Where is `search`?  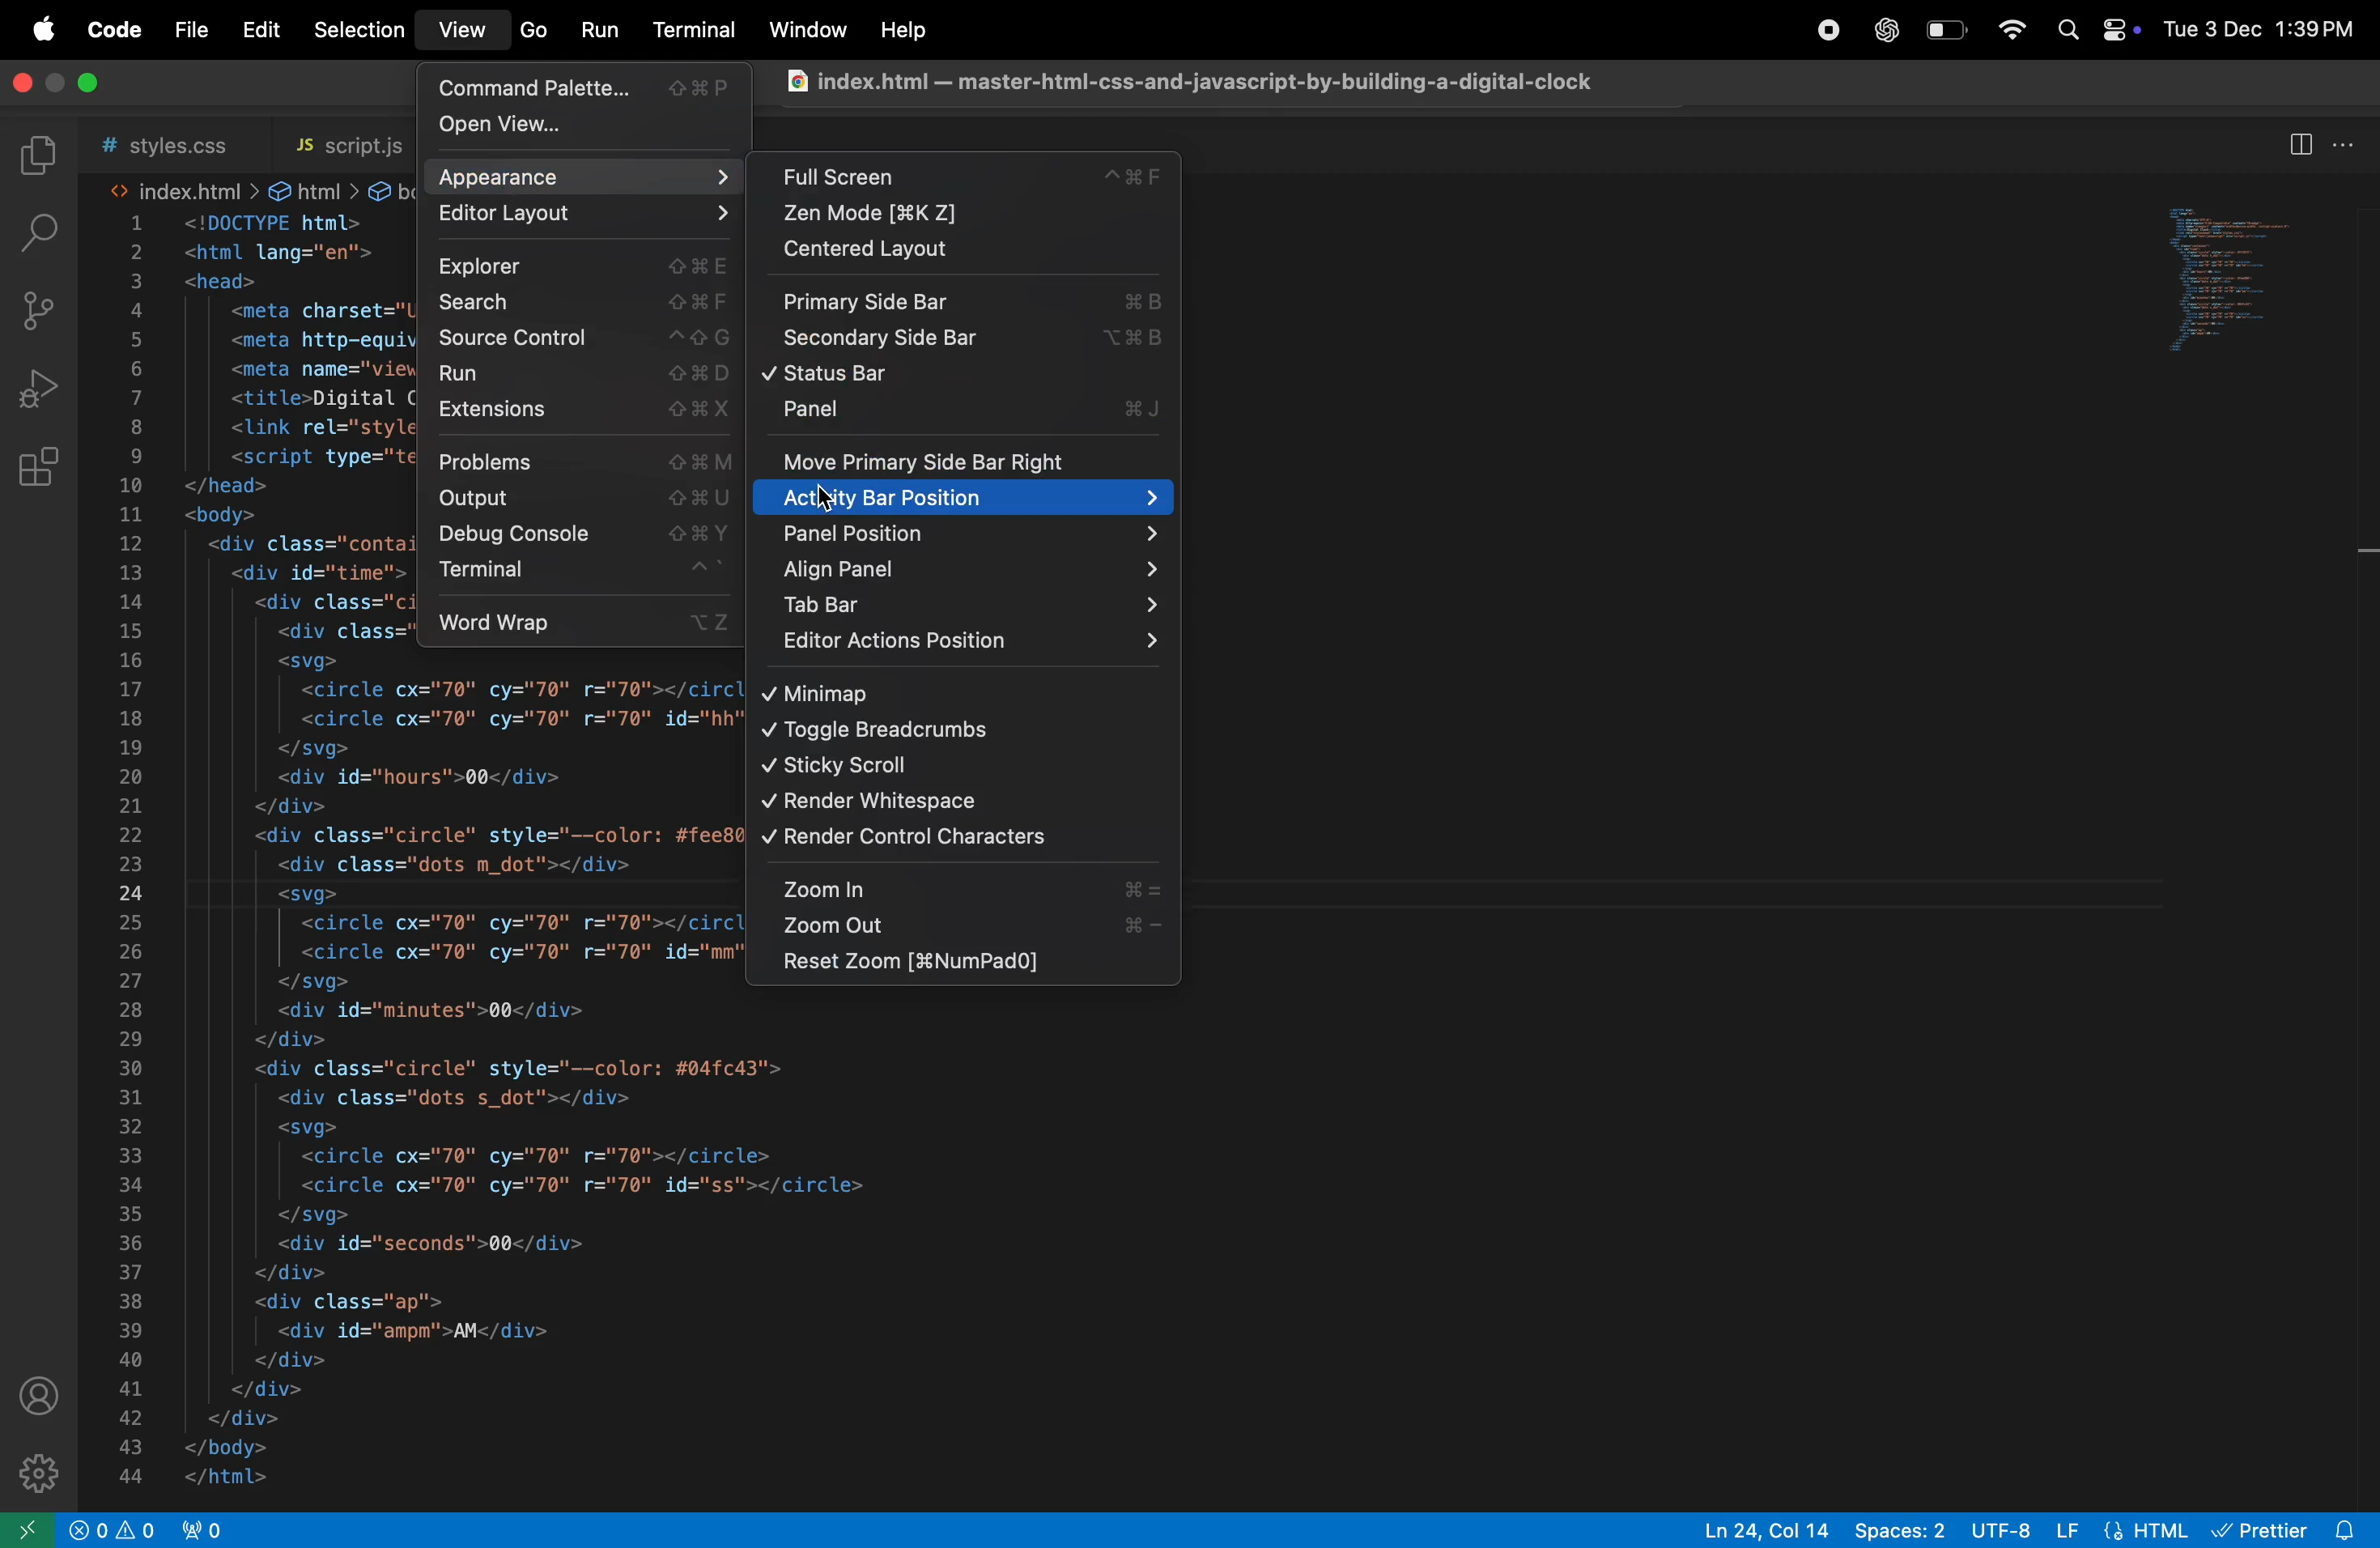
search is located at coordinates (575, 303).